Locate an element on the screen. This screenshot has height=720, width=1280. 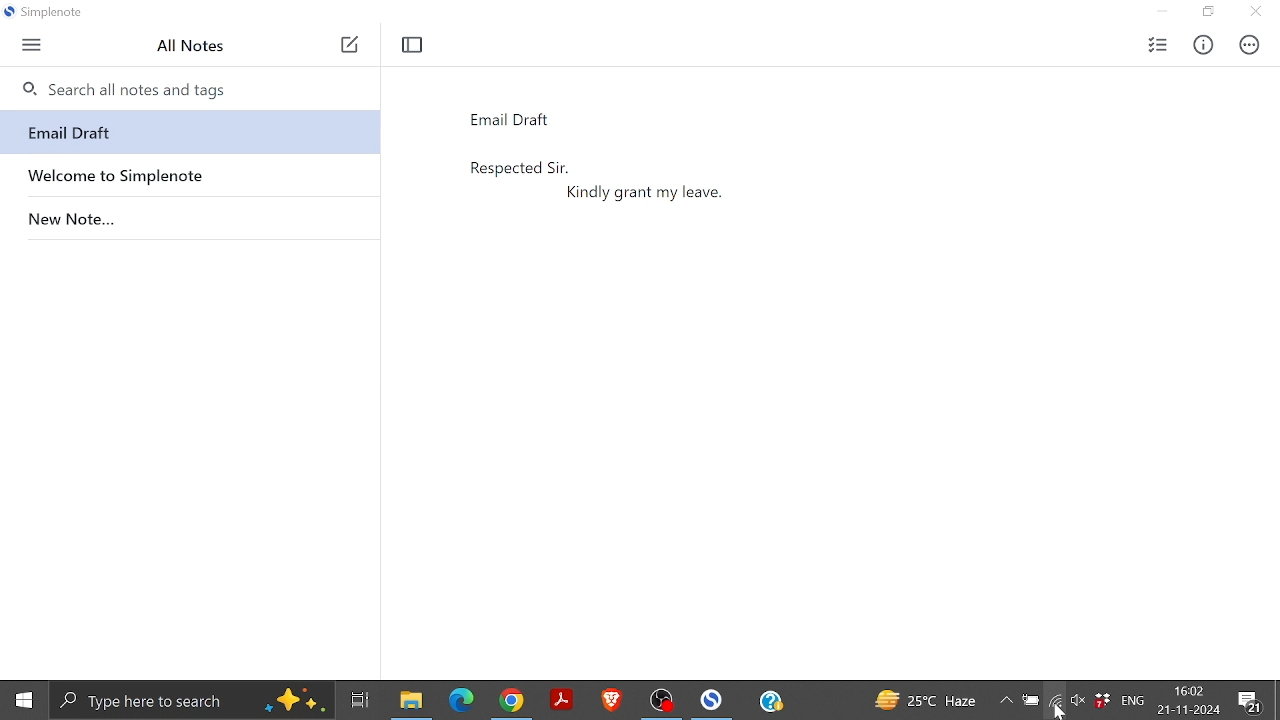
Chrome is located at coordinates (516, 700).